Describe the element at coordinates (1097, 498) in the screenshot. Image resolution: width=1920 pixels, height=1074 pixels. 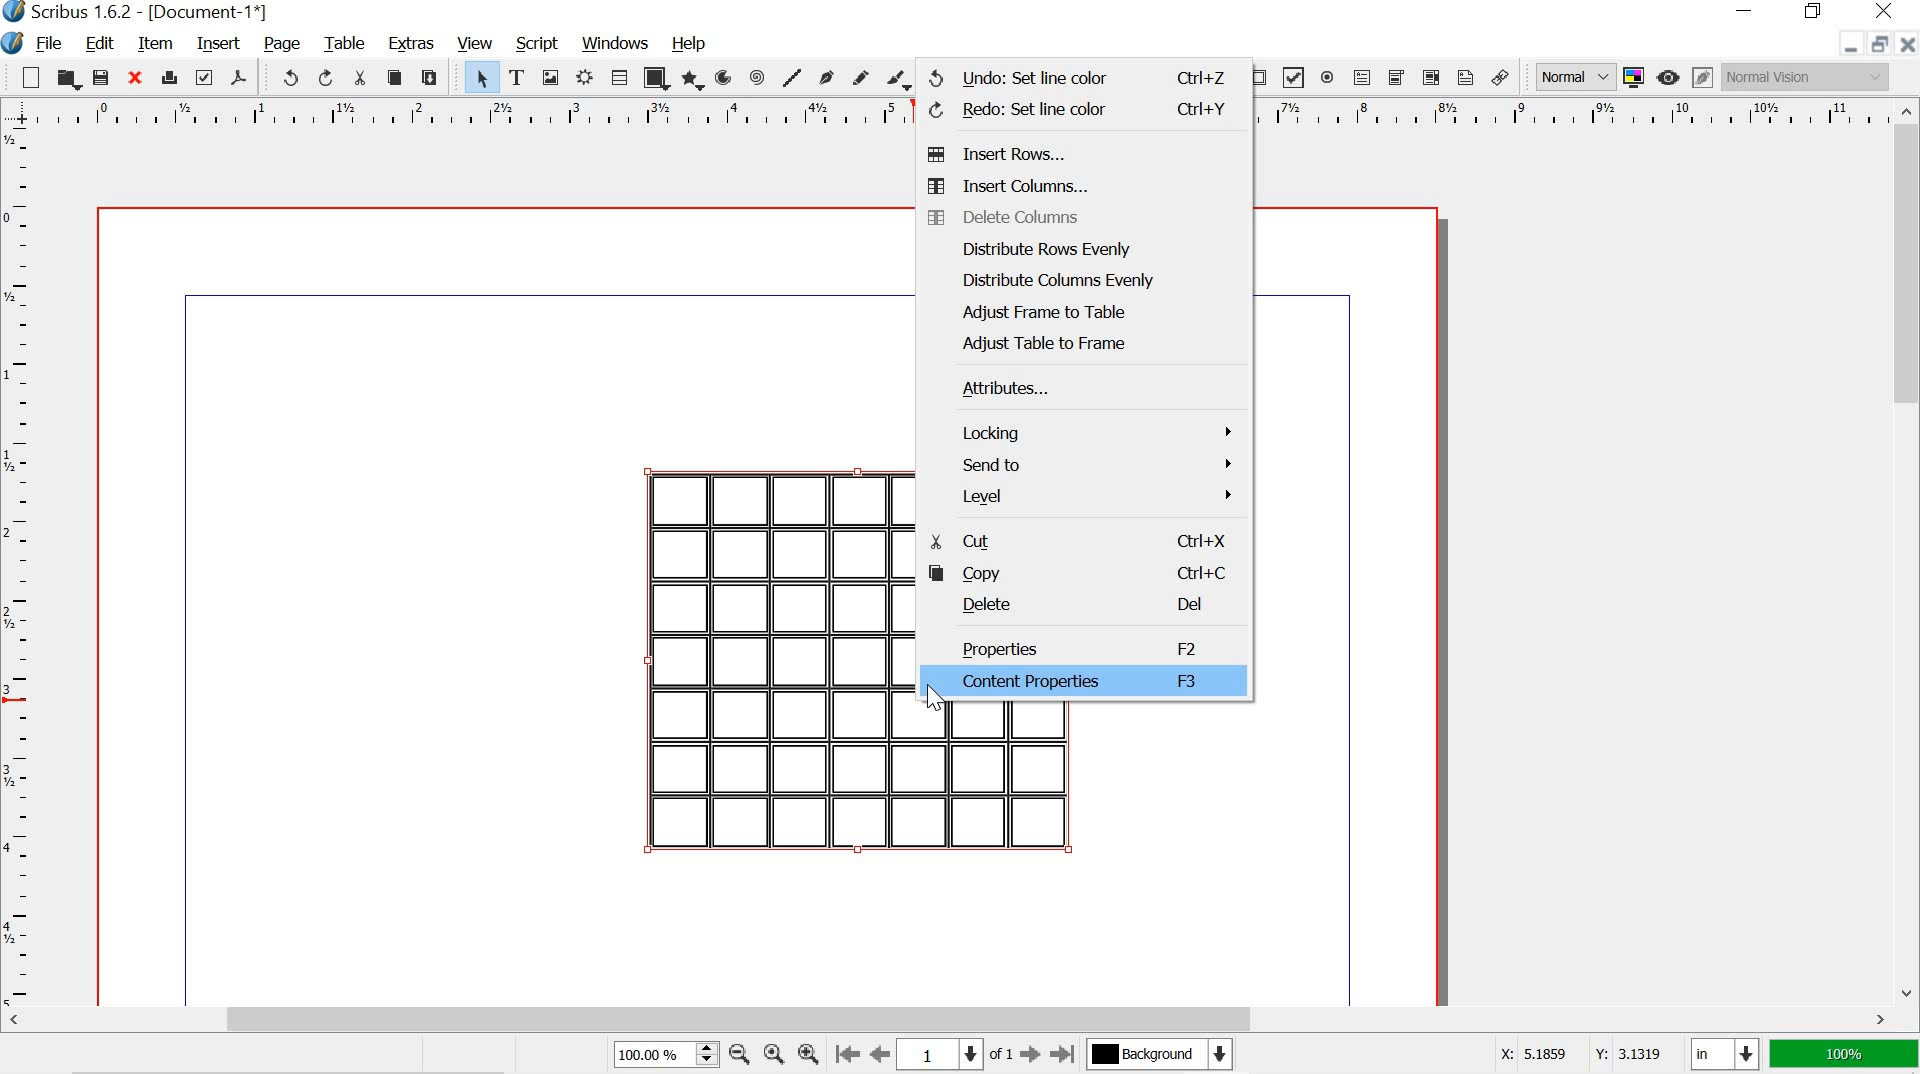
I see `level` at that location.